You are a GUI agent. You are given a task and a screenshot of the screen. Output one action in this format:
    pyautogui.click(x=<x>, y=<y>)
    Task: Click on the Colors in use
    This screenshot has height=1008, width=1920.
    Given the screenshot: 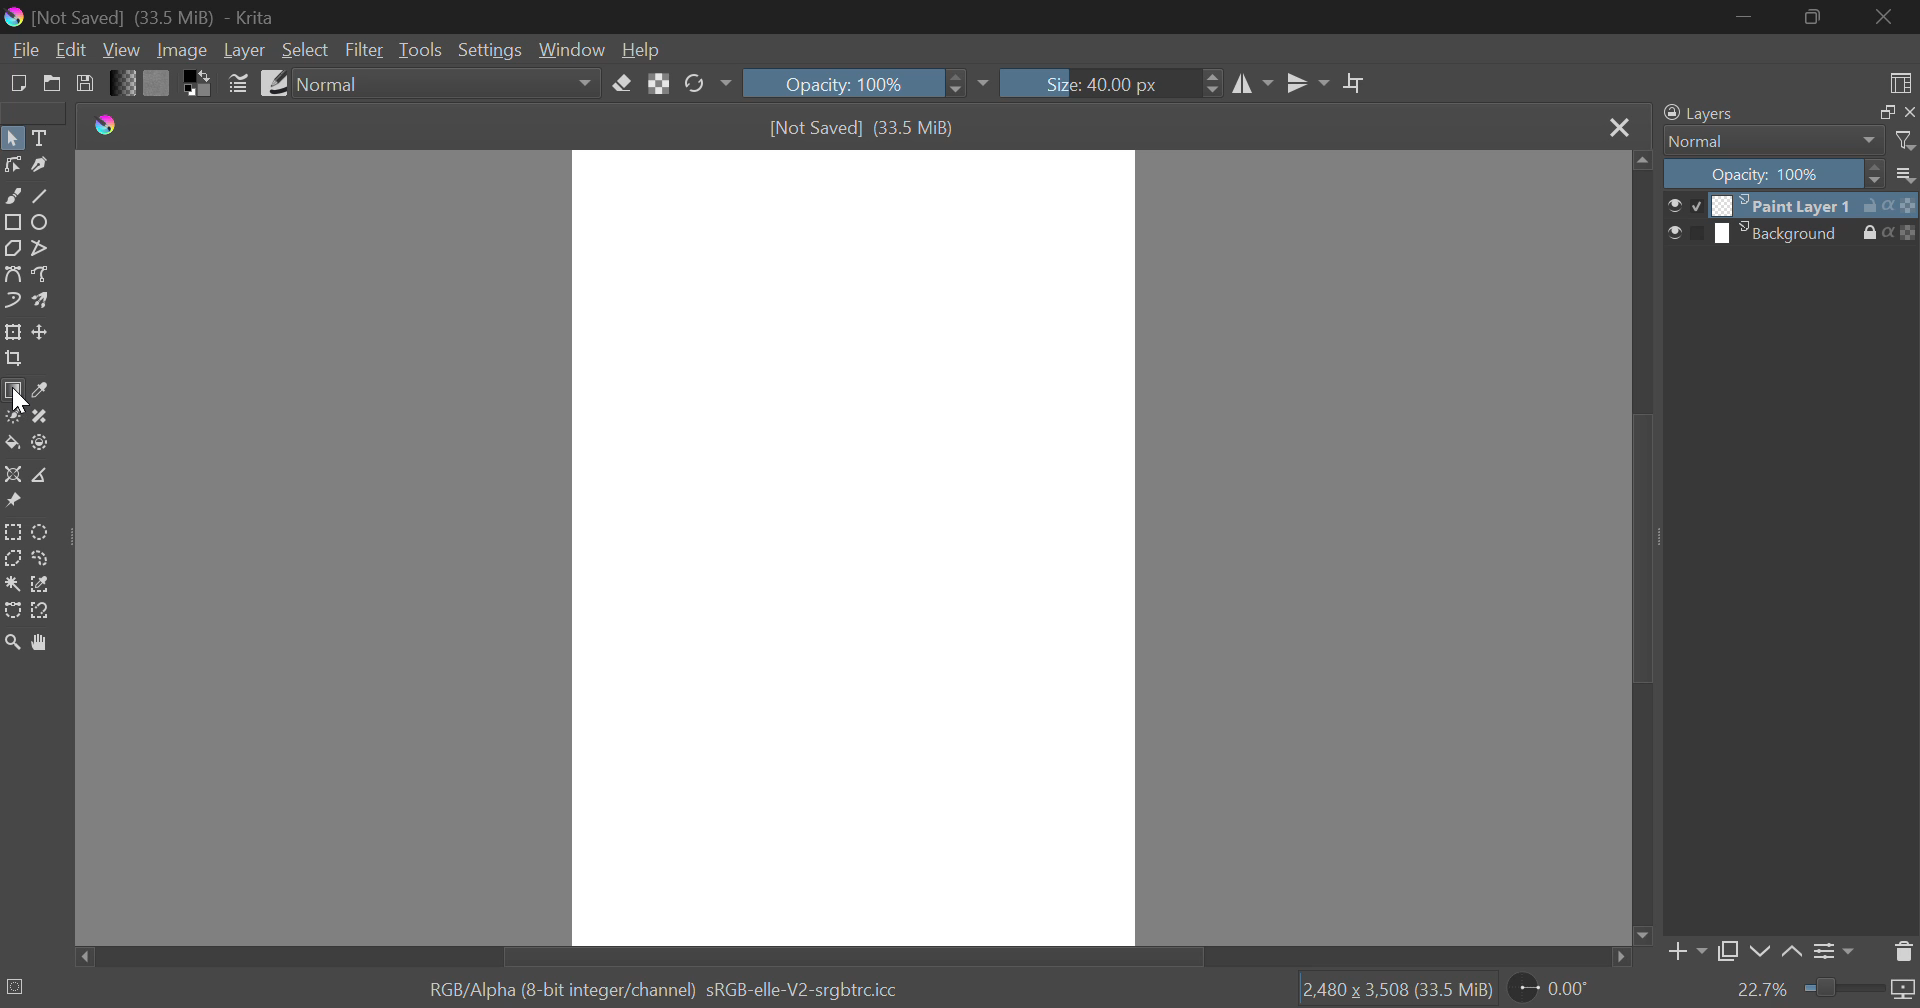 What is the action you would take?
    pyautogui.click(x=198, y=82)
    